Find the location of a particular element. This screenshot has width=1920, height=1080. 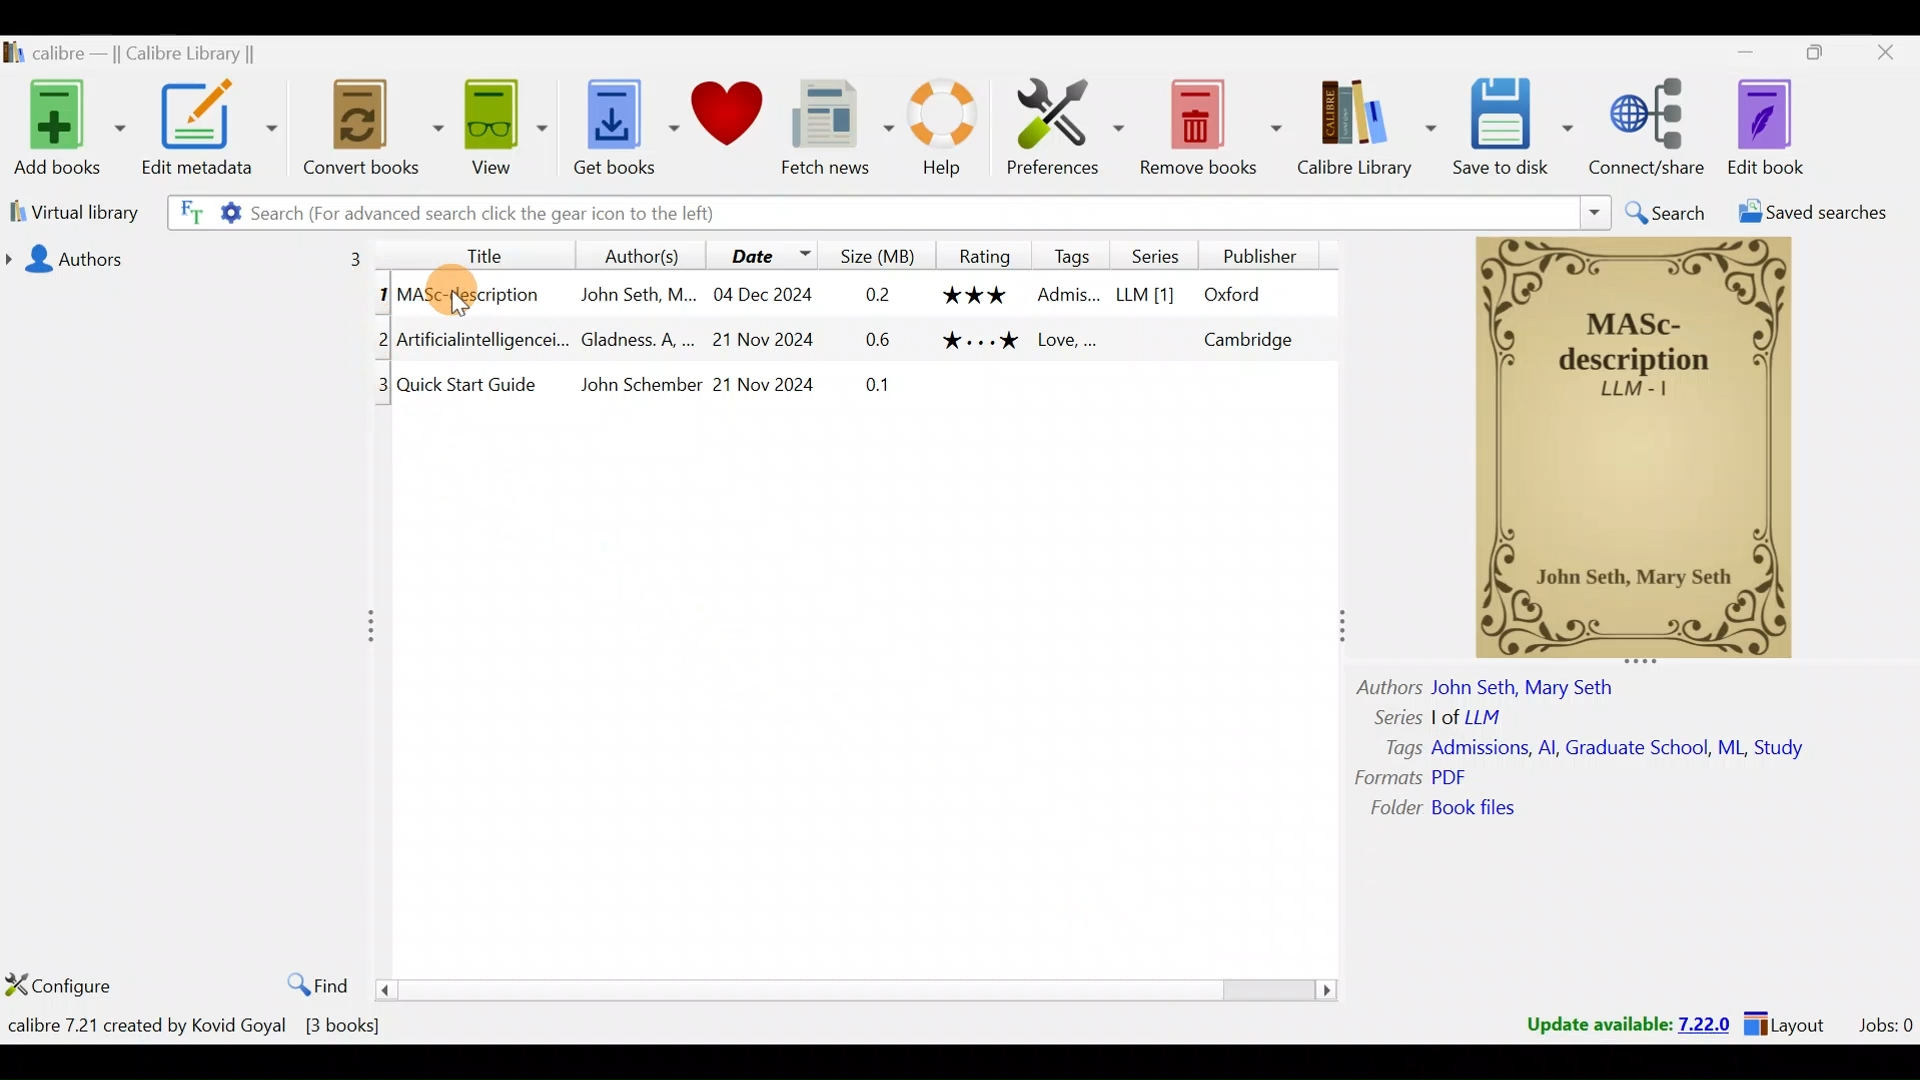

 is located at coordinates (768, 336).